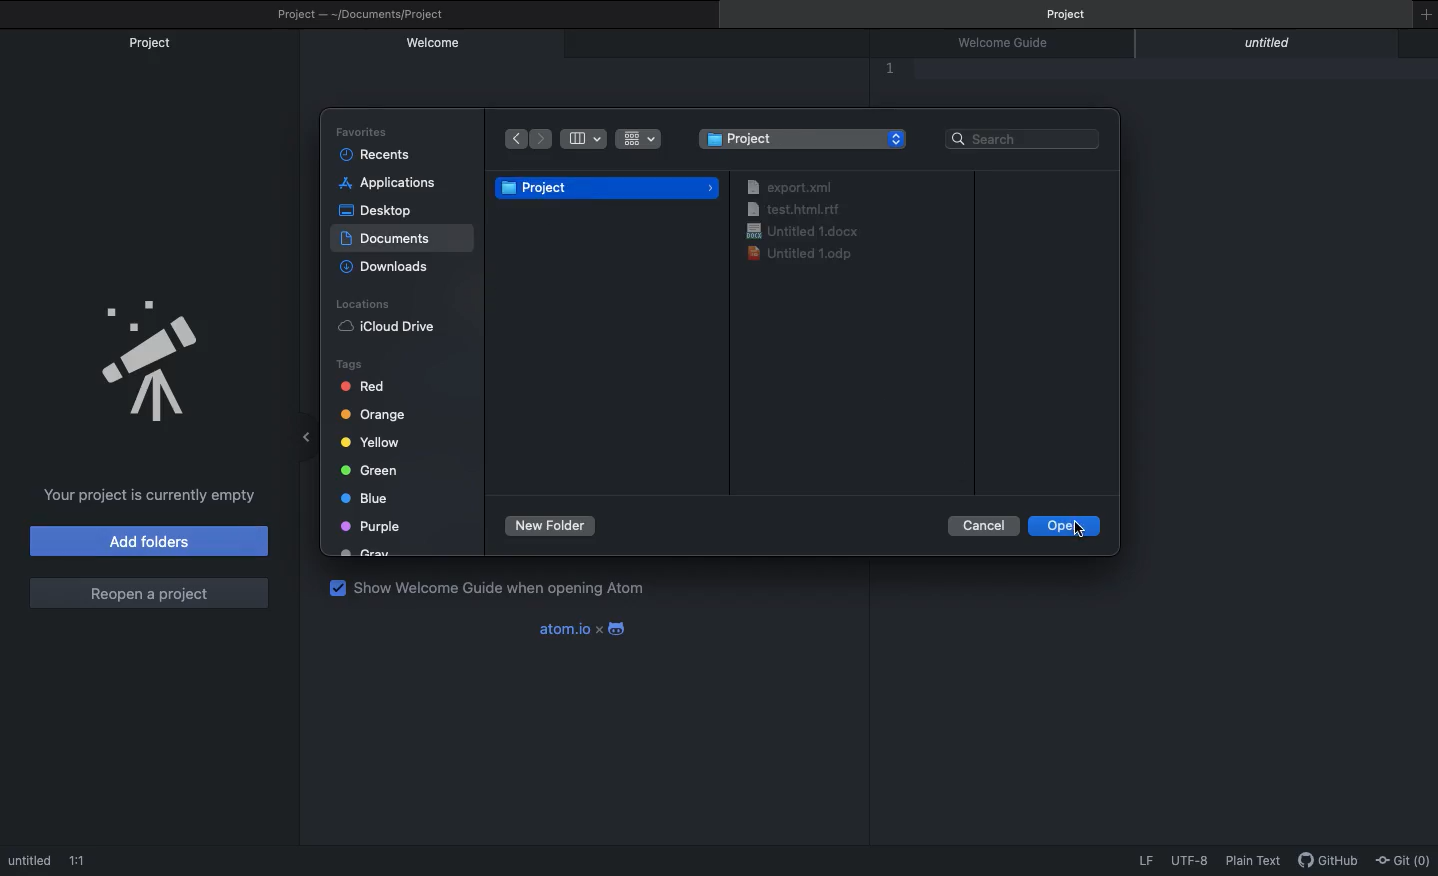  I want to click on Desktop, so click(381, 211).